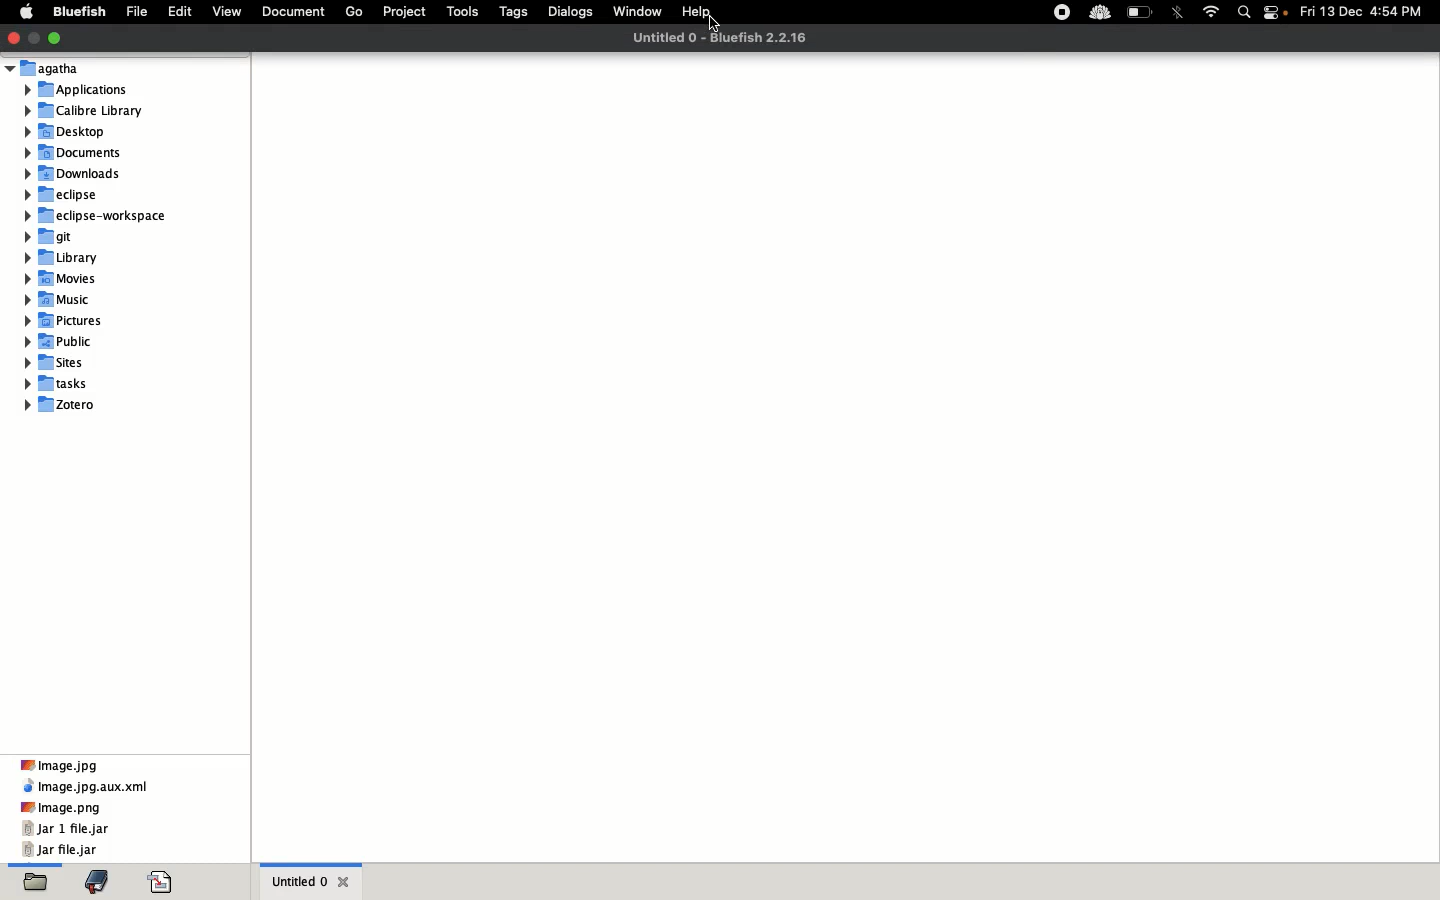 The height and width of the screenshot is (900, 1440). Describe the element at coordinates (1099, 12) in the screenshot. I see `Extension` at that location.